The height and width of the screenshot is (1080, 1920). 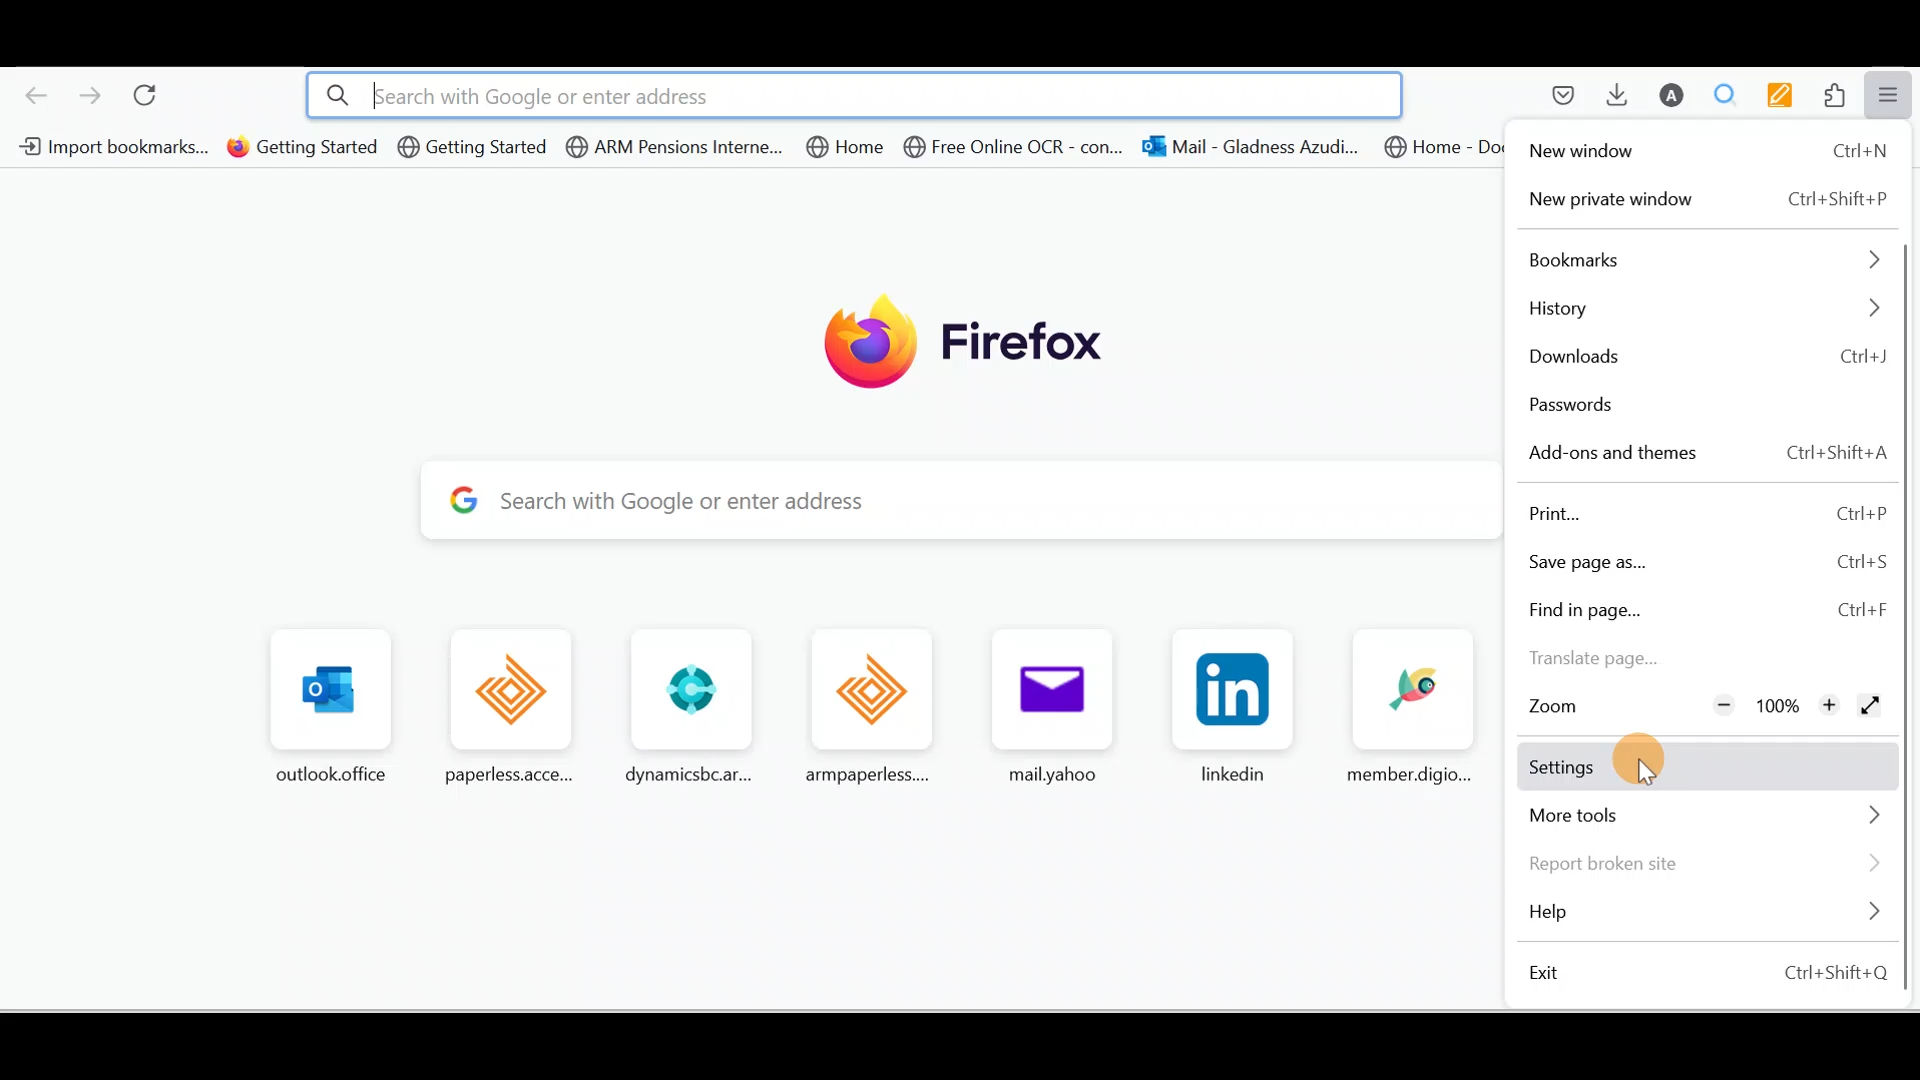 What do you see at coordinates (1705, 970) in the screenshot?
I see `Exit             Ctrl+Shift+O` at bounding box center [1705, 970].